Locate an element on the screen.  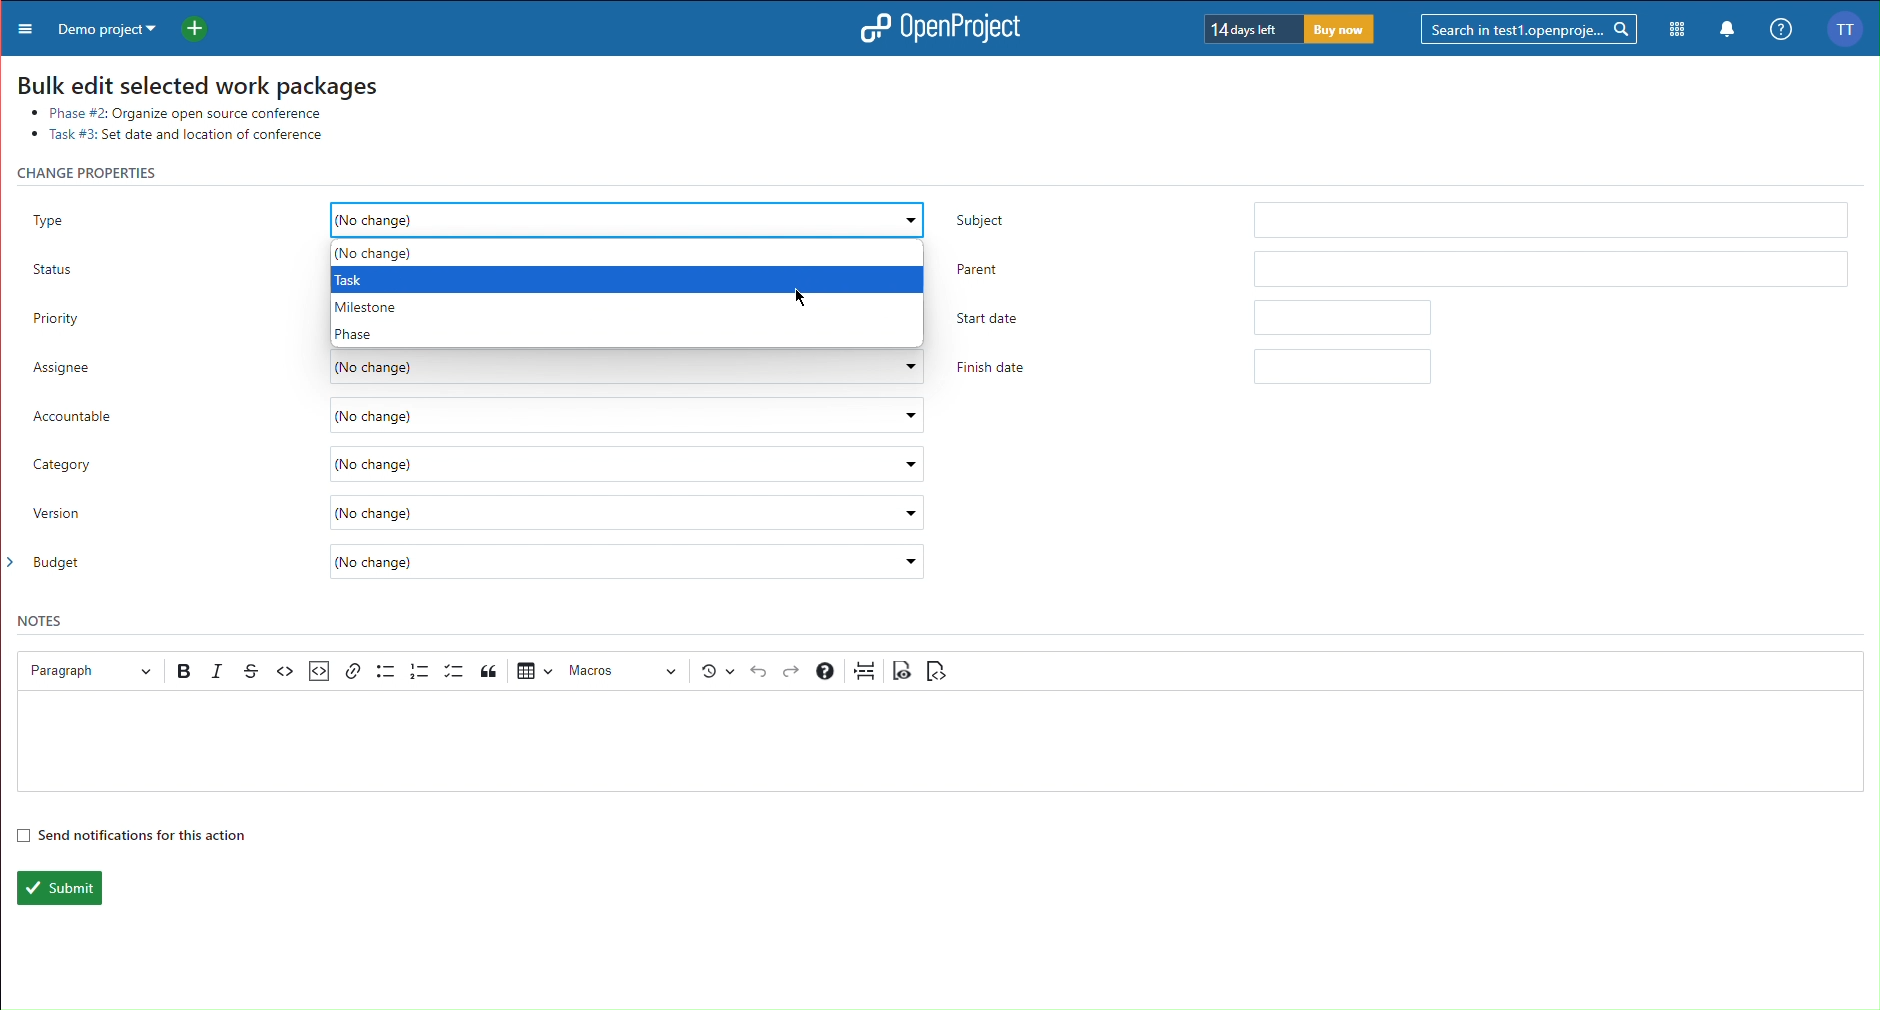
Modules is located at coordinates (1678, 30).